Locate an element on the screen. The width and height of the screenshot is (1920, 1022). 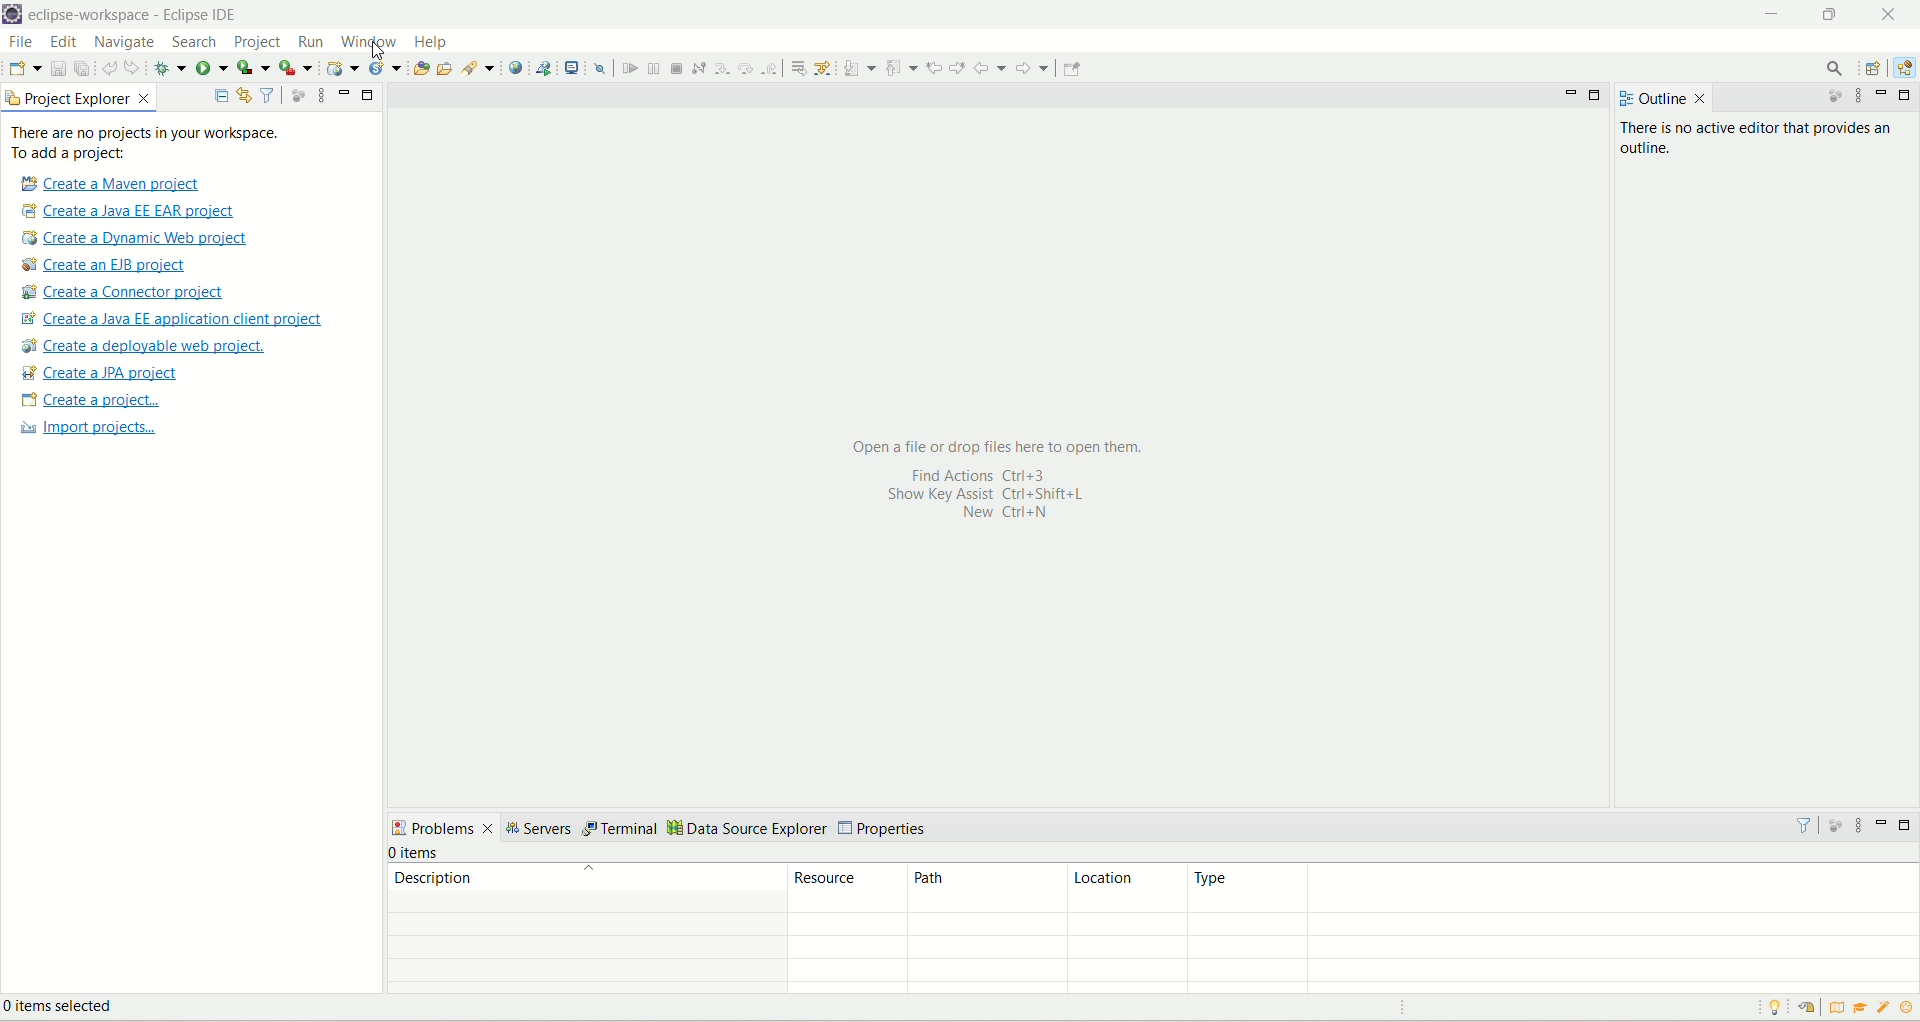
minimize is located at coordinates (1771, 16).